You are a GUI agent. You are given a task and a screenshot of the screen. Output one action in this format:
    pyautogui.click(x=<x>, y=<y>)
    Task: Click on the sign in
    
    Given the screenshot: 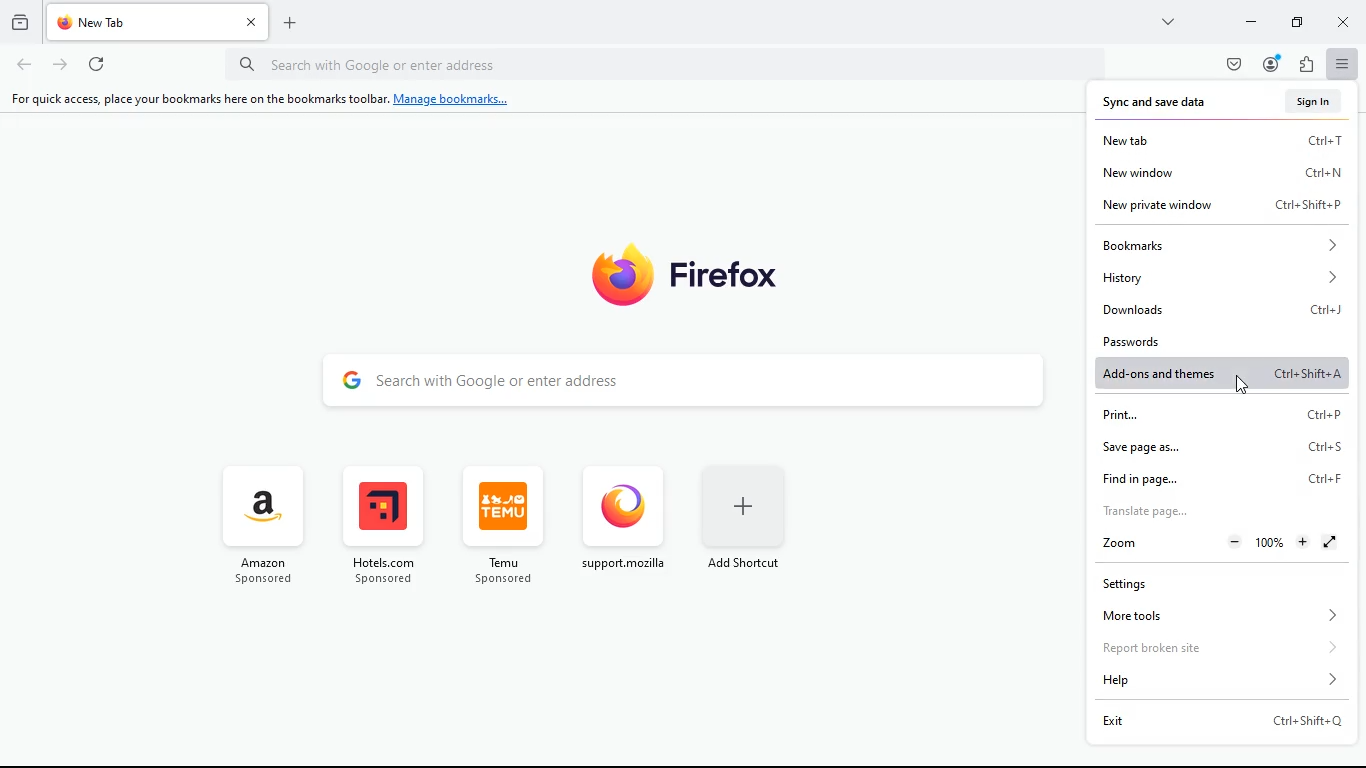 What is the action you would take?
    pyautogui.click(x=1299, y=101)
    